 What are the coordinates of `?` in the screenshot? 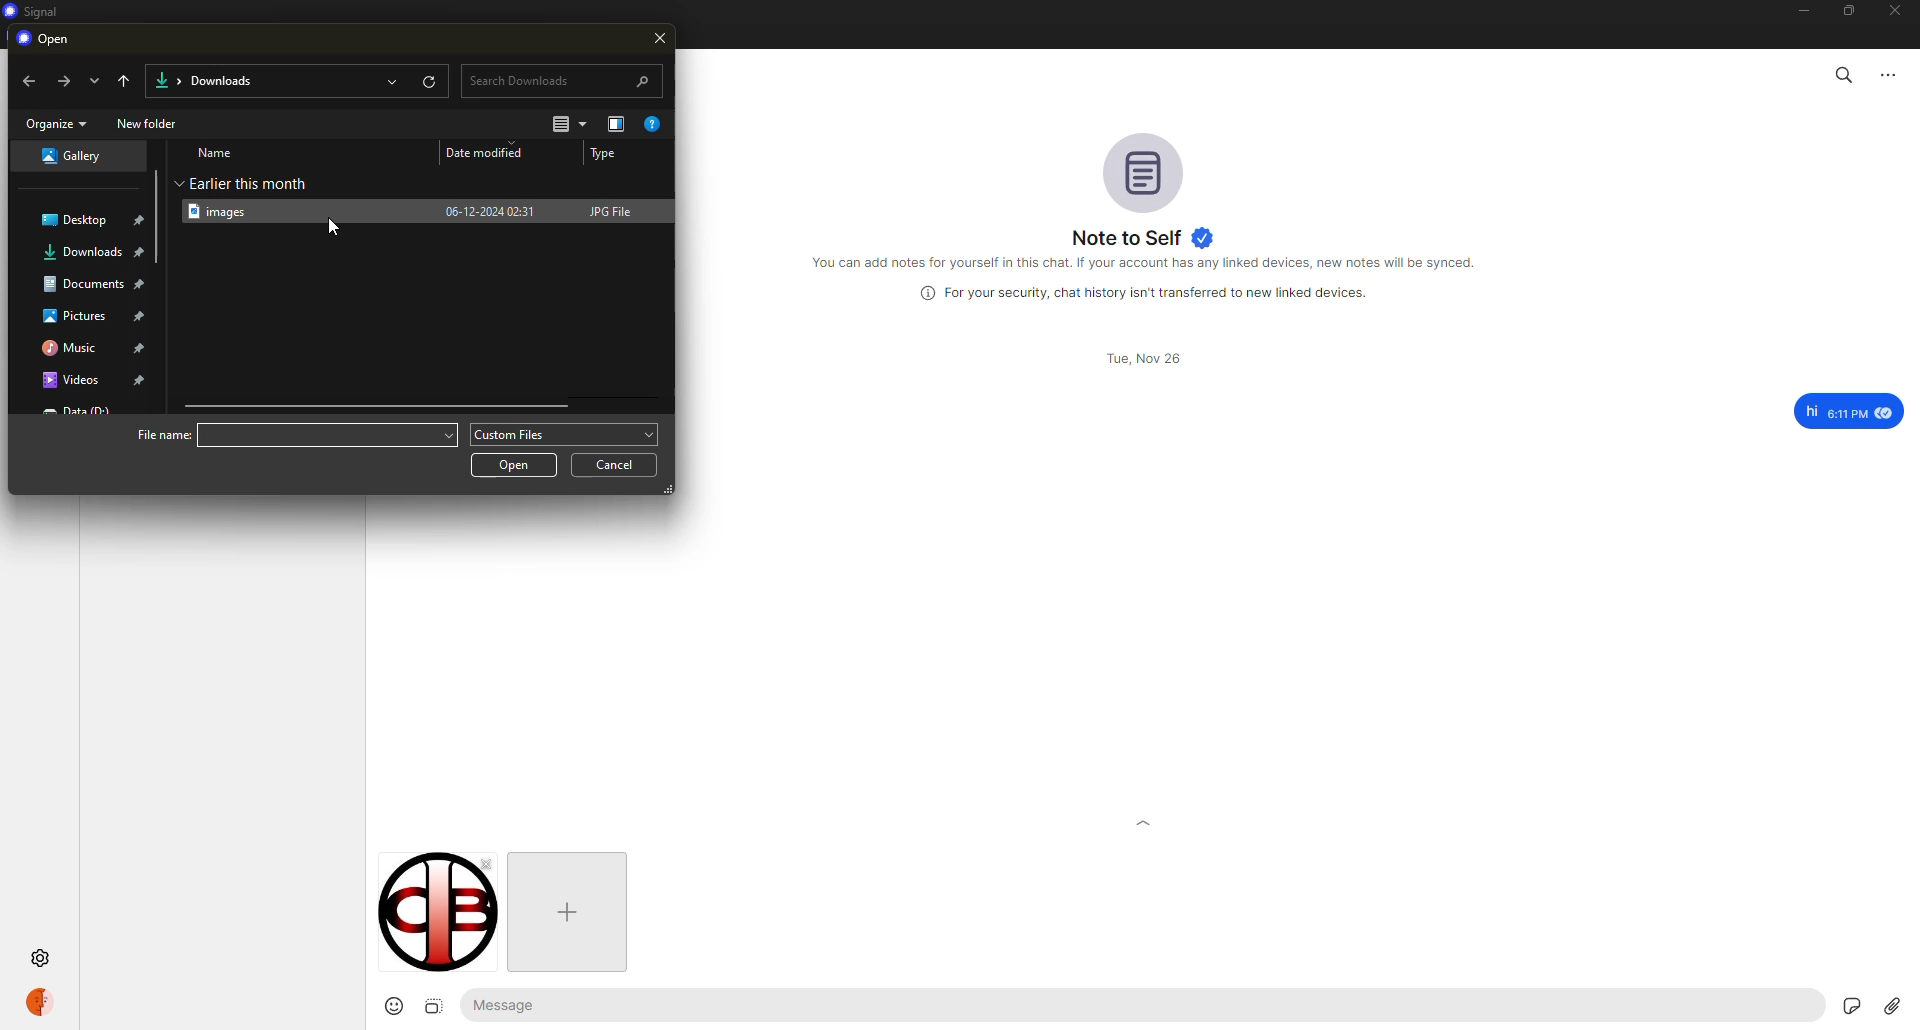 It's located at (656, 124).